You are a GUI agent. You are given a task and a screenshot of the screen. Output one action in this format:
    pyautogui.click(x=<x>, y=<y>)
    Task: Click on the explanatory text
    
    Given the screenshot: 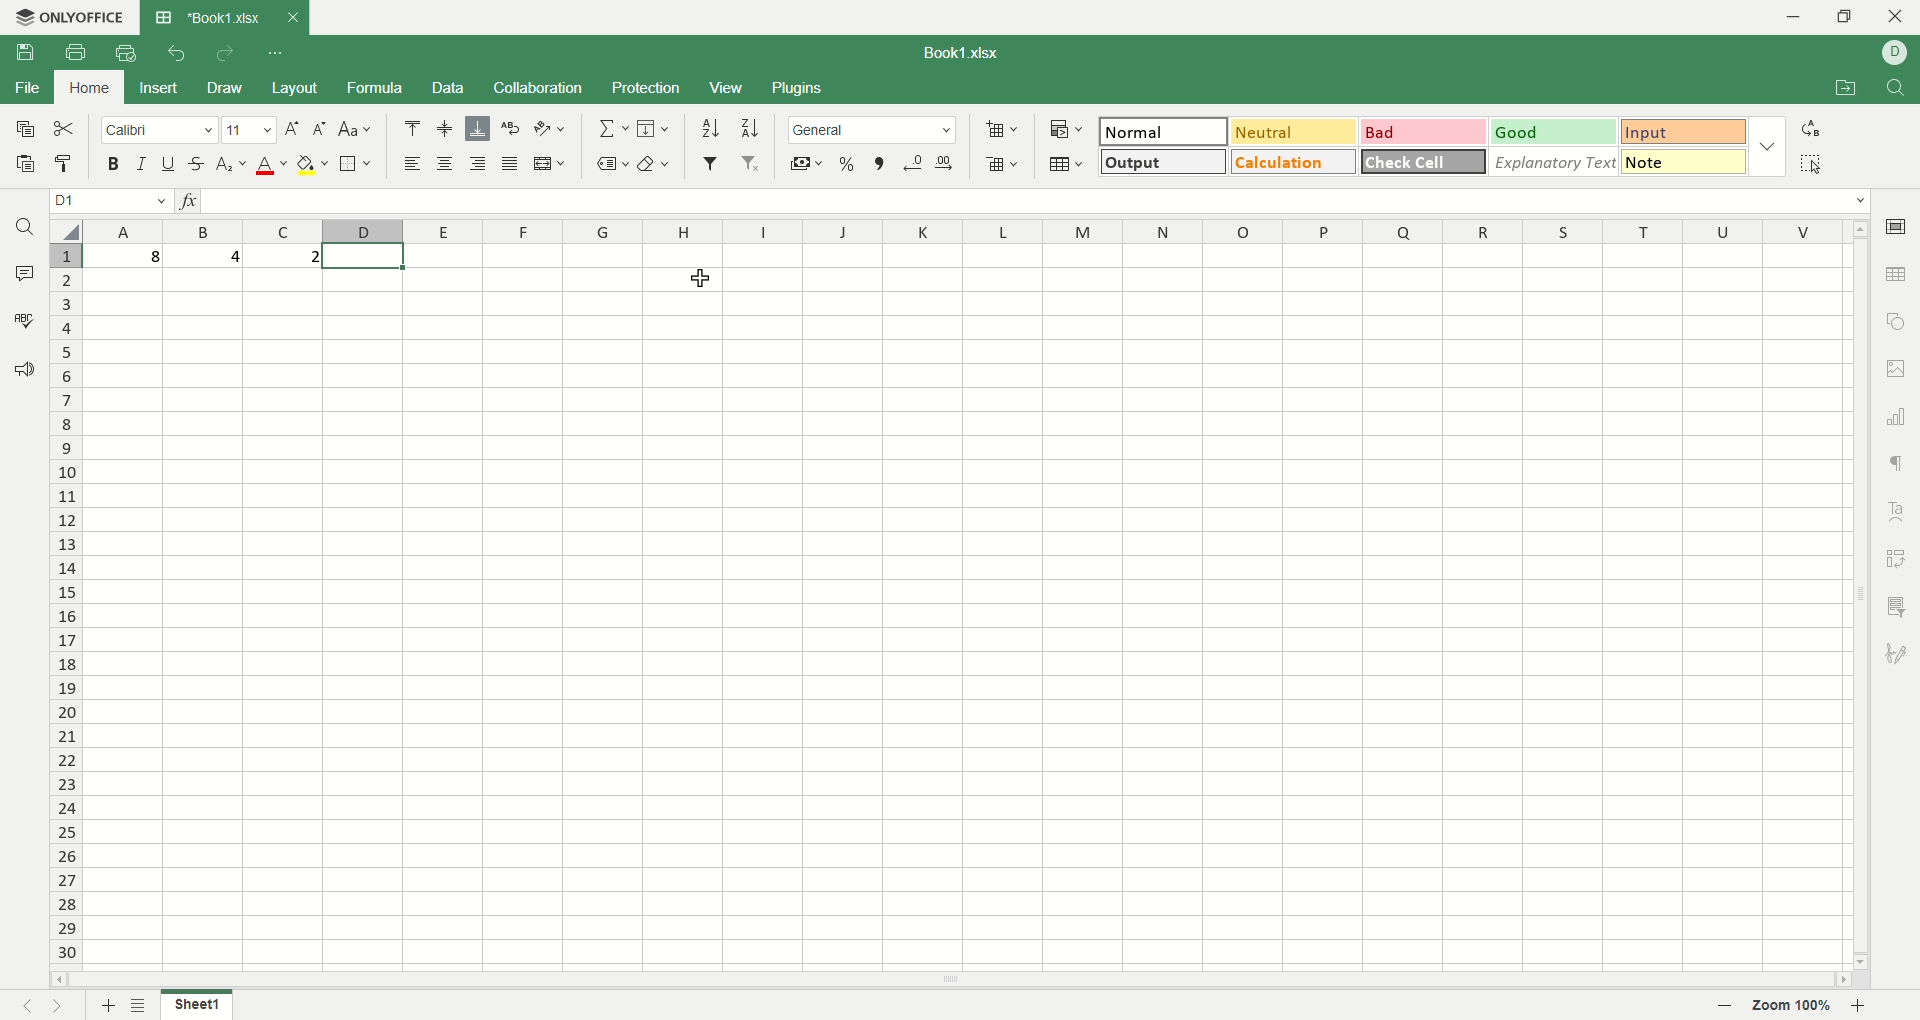 What is the action you would take?
    pyautogui.click(x=1552, y=161)
    